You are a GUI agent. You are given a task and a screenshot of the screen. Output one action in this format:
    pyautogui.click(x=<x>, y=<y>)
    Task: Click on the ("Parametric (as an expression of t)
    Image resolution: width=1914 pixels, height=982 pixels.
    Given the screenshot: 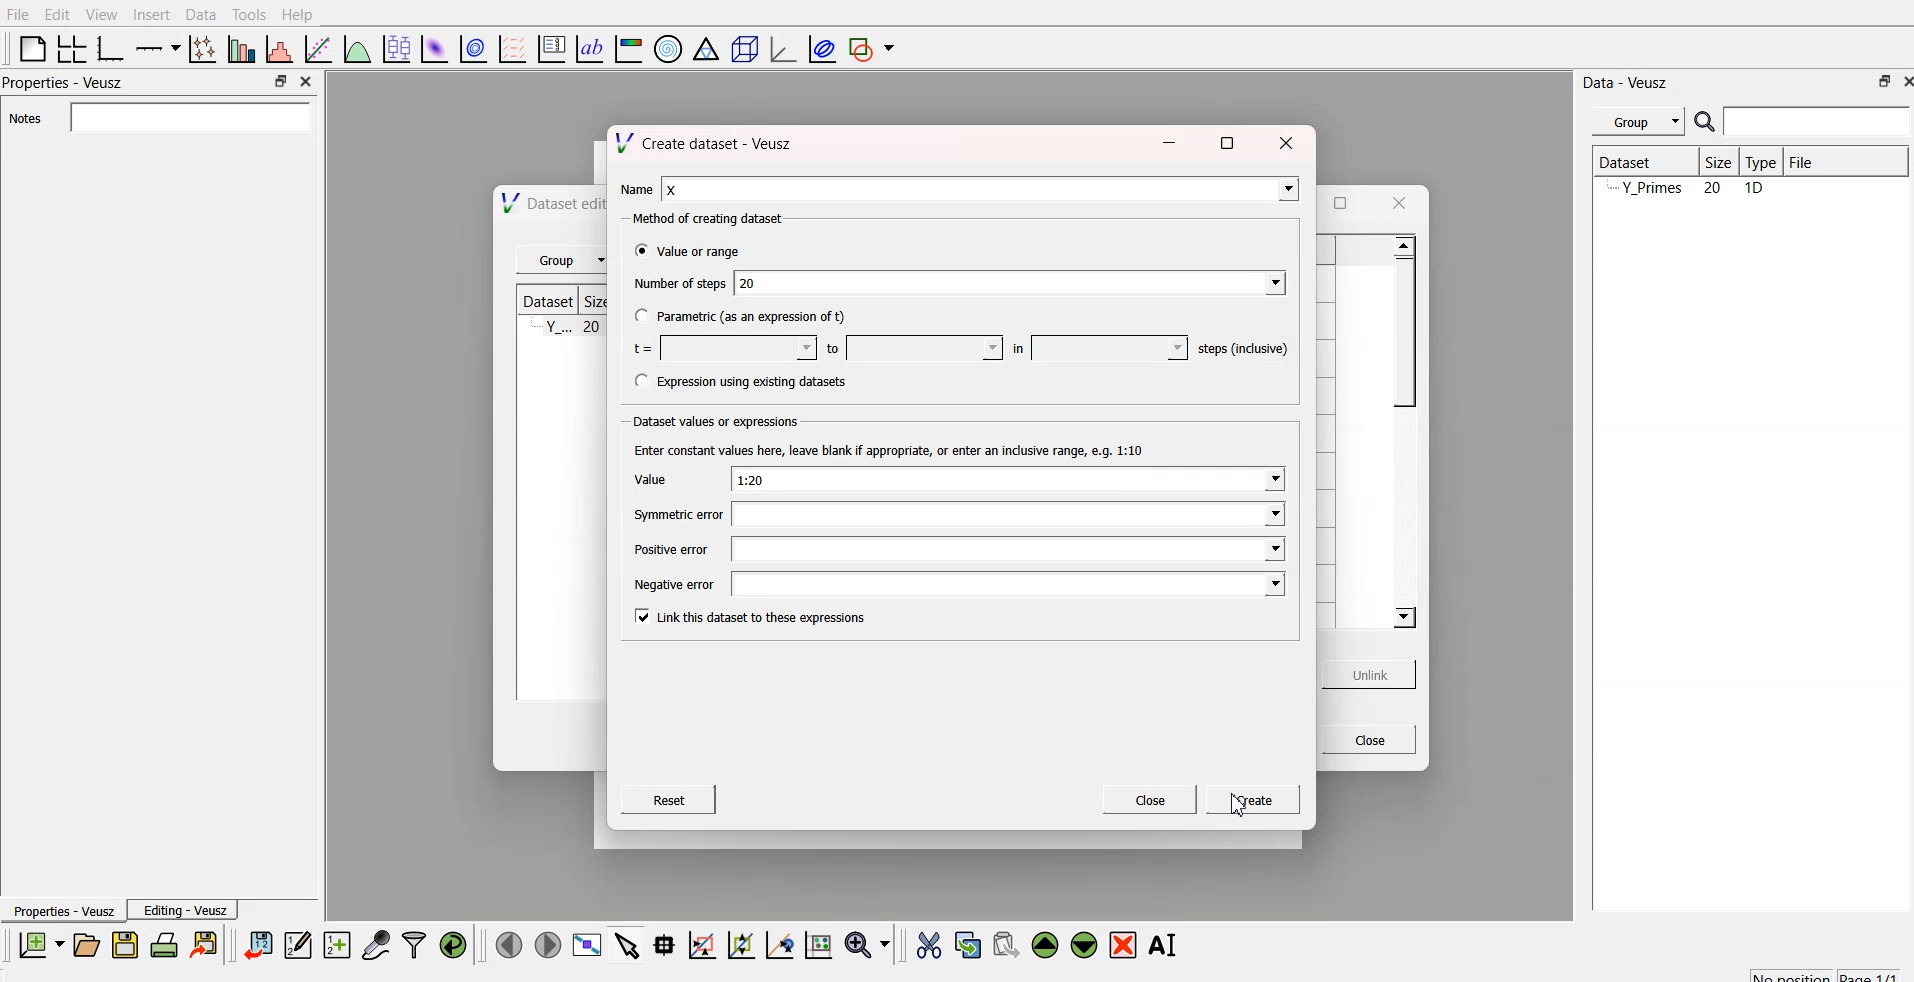 What is the action you would take?
    pyautogui.click(x=745, y=316)
    